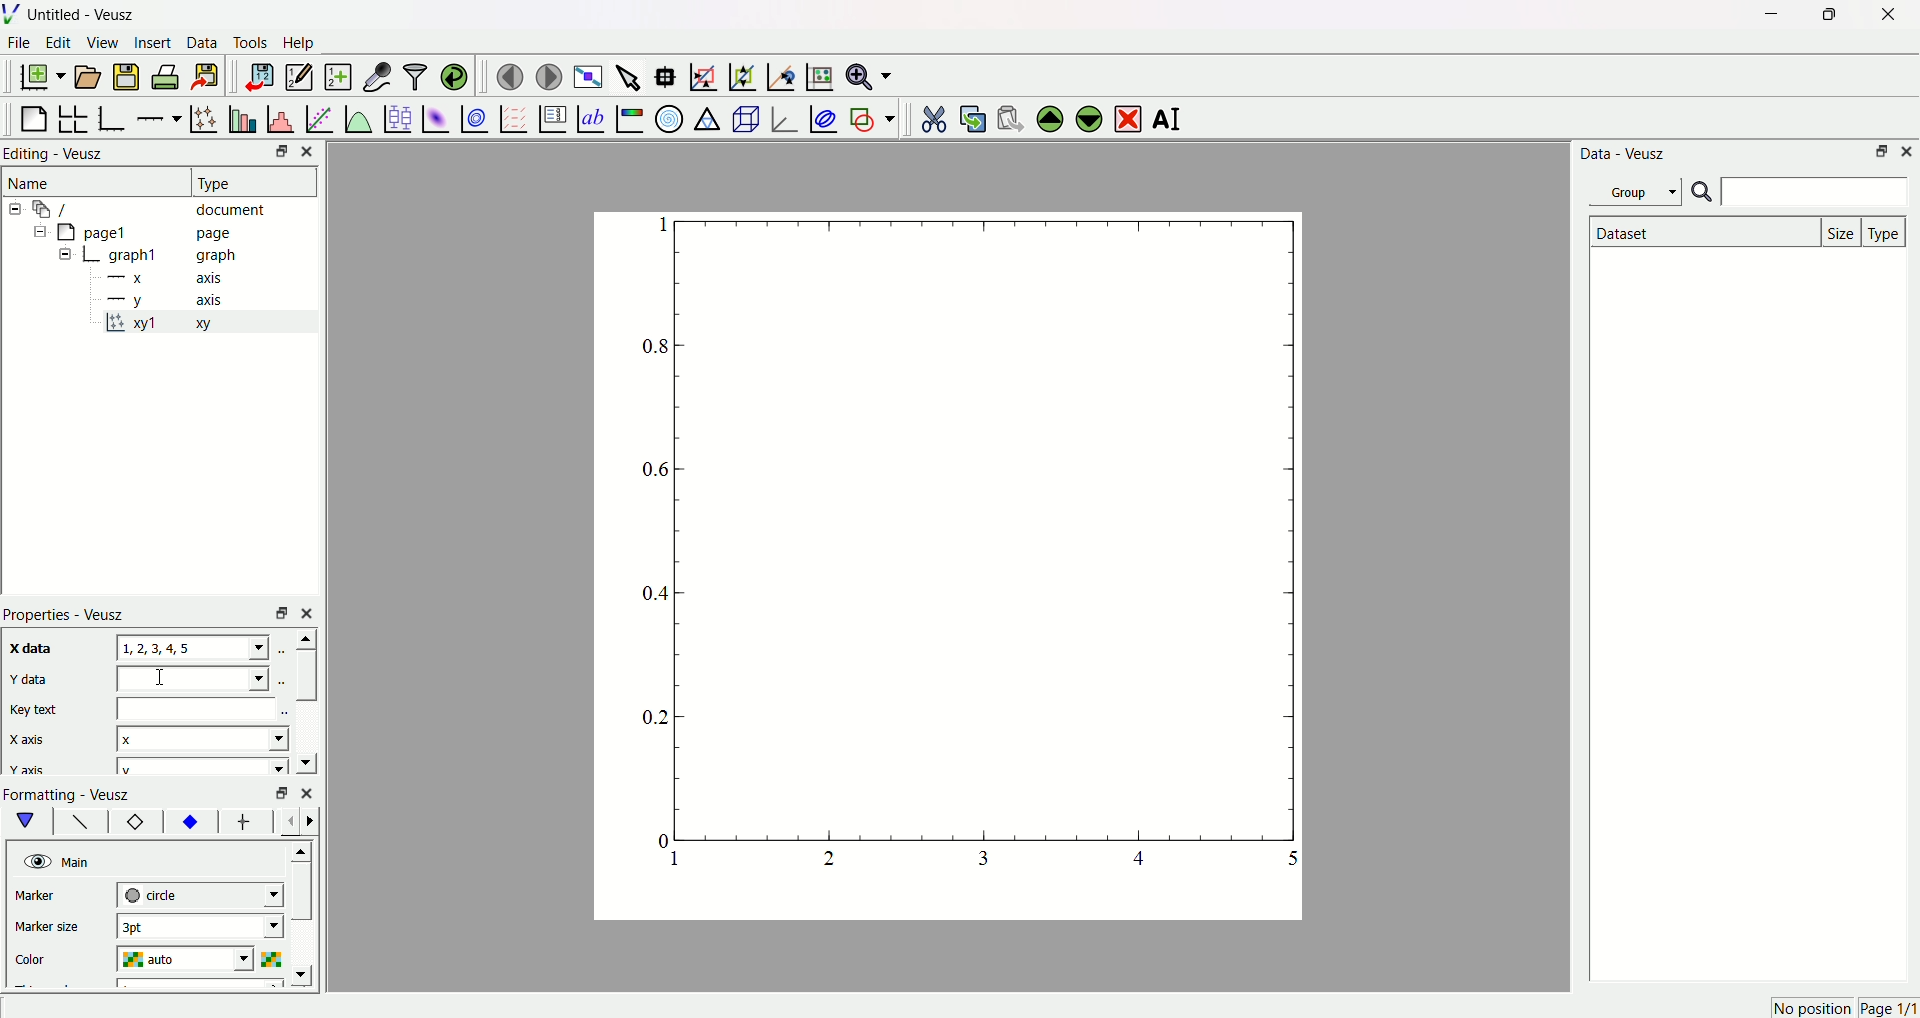 This screenshot has width=1920, height=1018. I want to click on Minimize, so click(275, 153).